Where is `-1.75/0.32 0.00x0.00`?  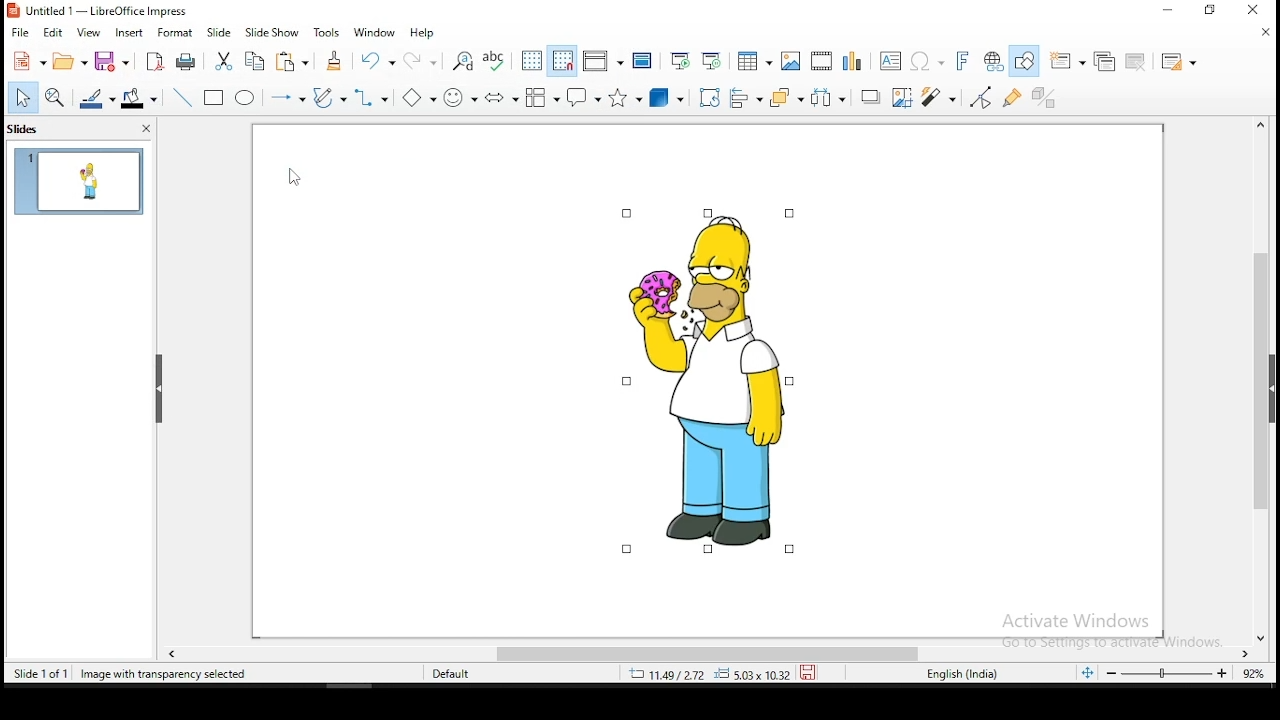
-1.75/0.32 0.00x0.00 is located at coordinates (705, 674).